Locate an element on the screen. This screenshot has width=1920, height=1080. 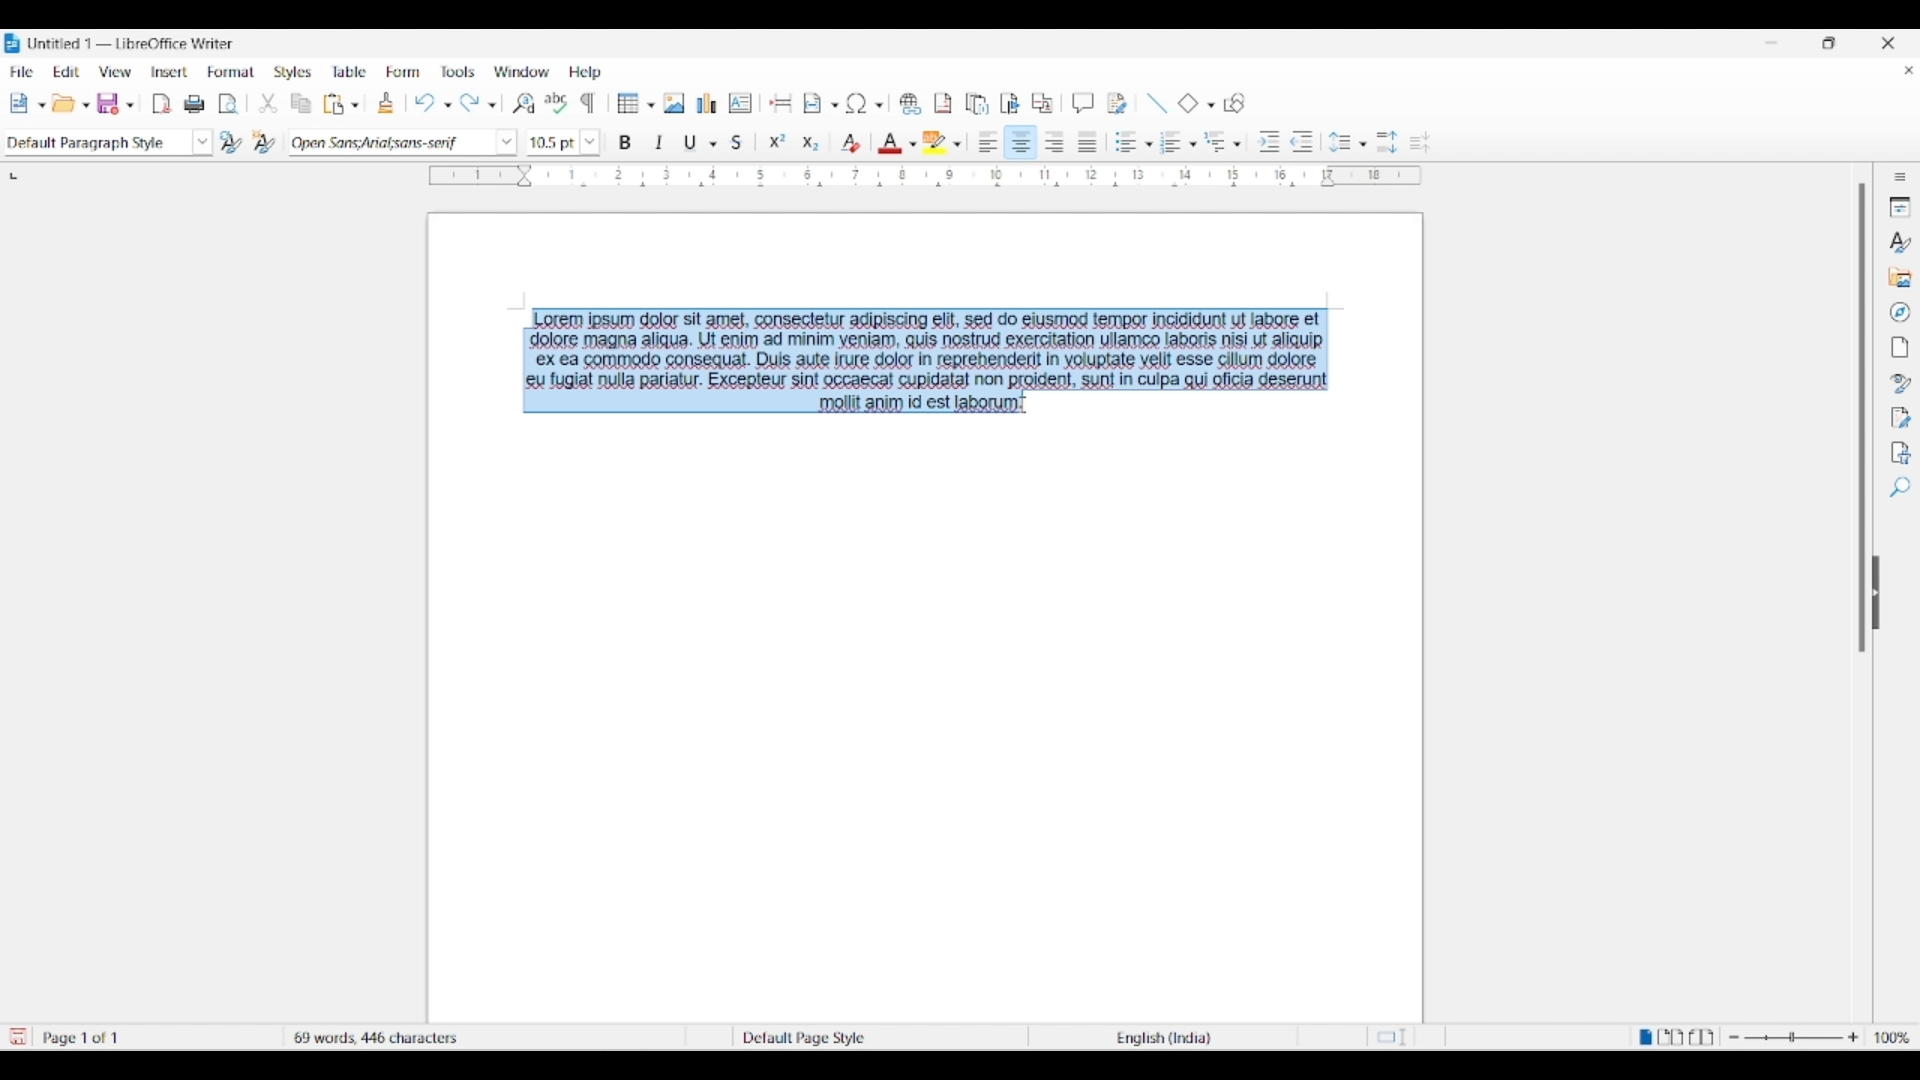
Show track changes functions is located at coordinates (1118, 104).